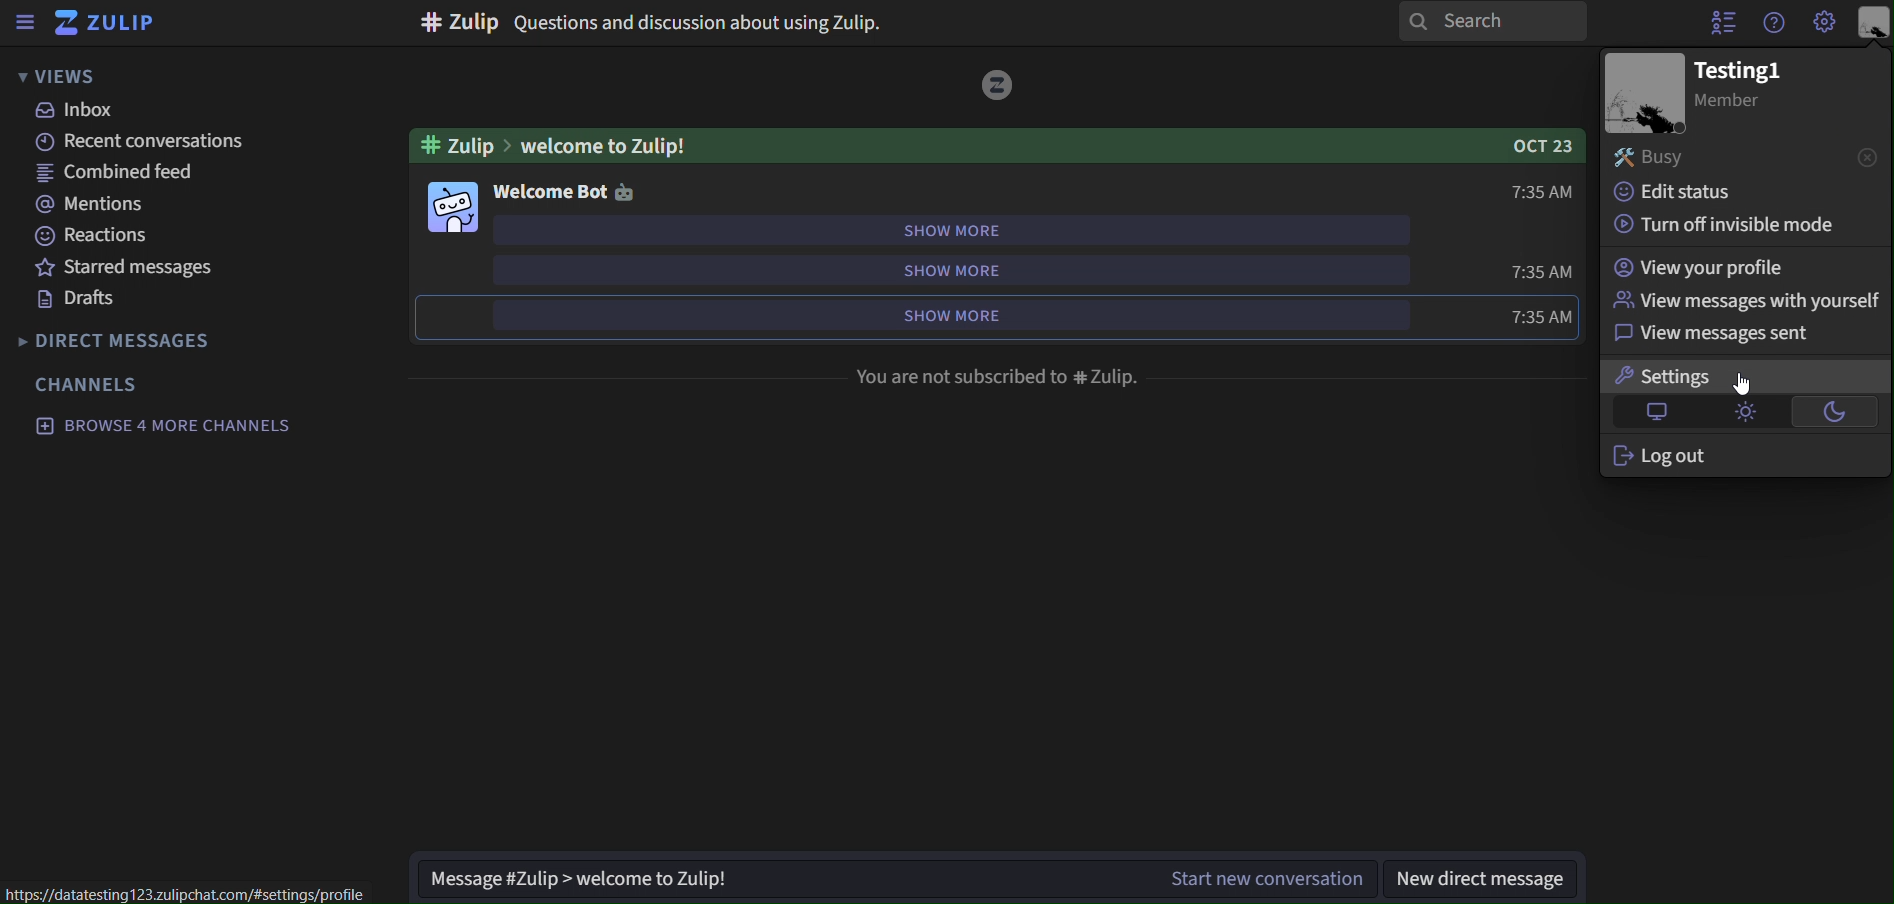 This screenshot has height=904, width=1894. I want to click on start new conversation, so click(1250, 879).